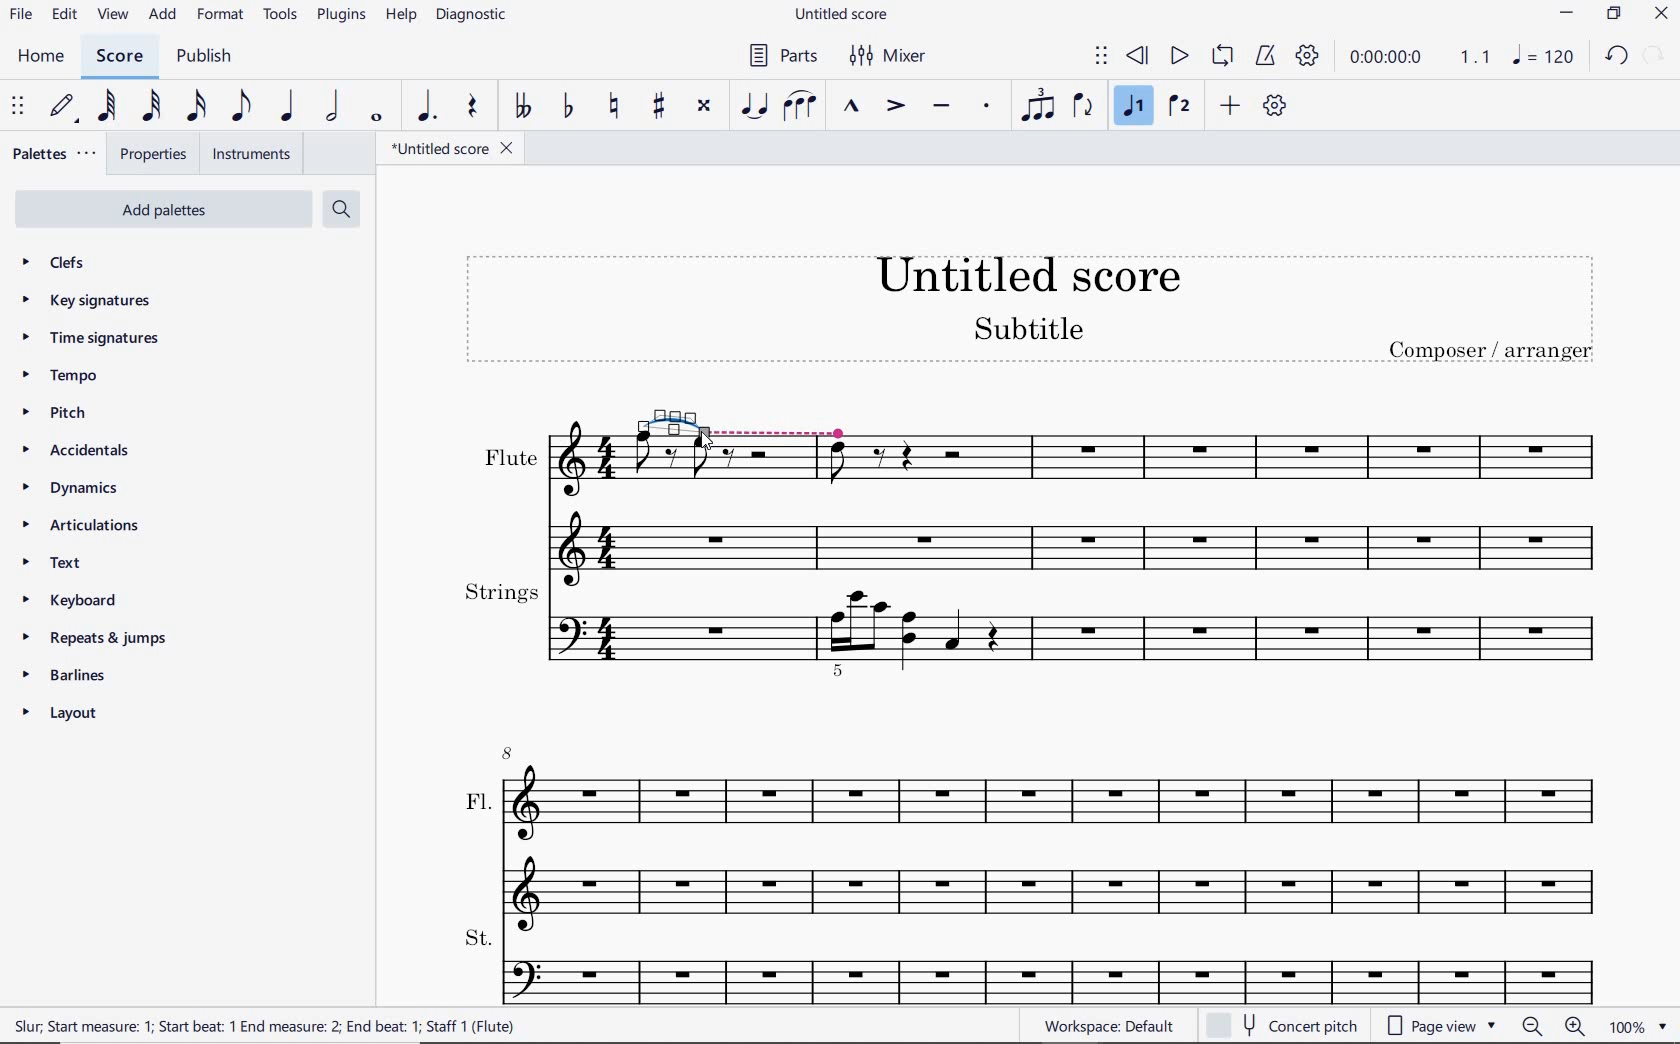 This screenshot has width=1680, height=1044. What do you see at coordinates (112, 15) in the screenshot?
I see `view` at bounding box center [112, 15].